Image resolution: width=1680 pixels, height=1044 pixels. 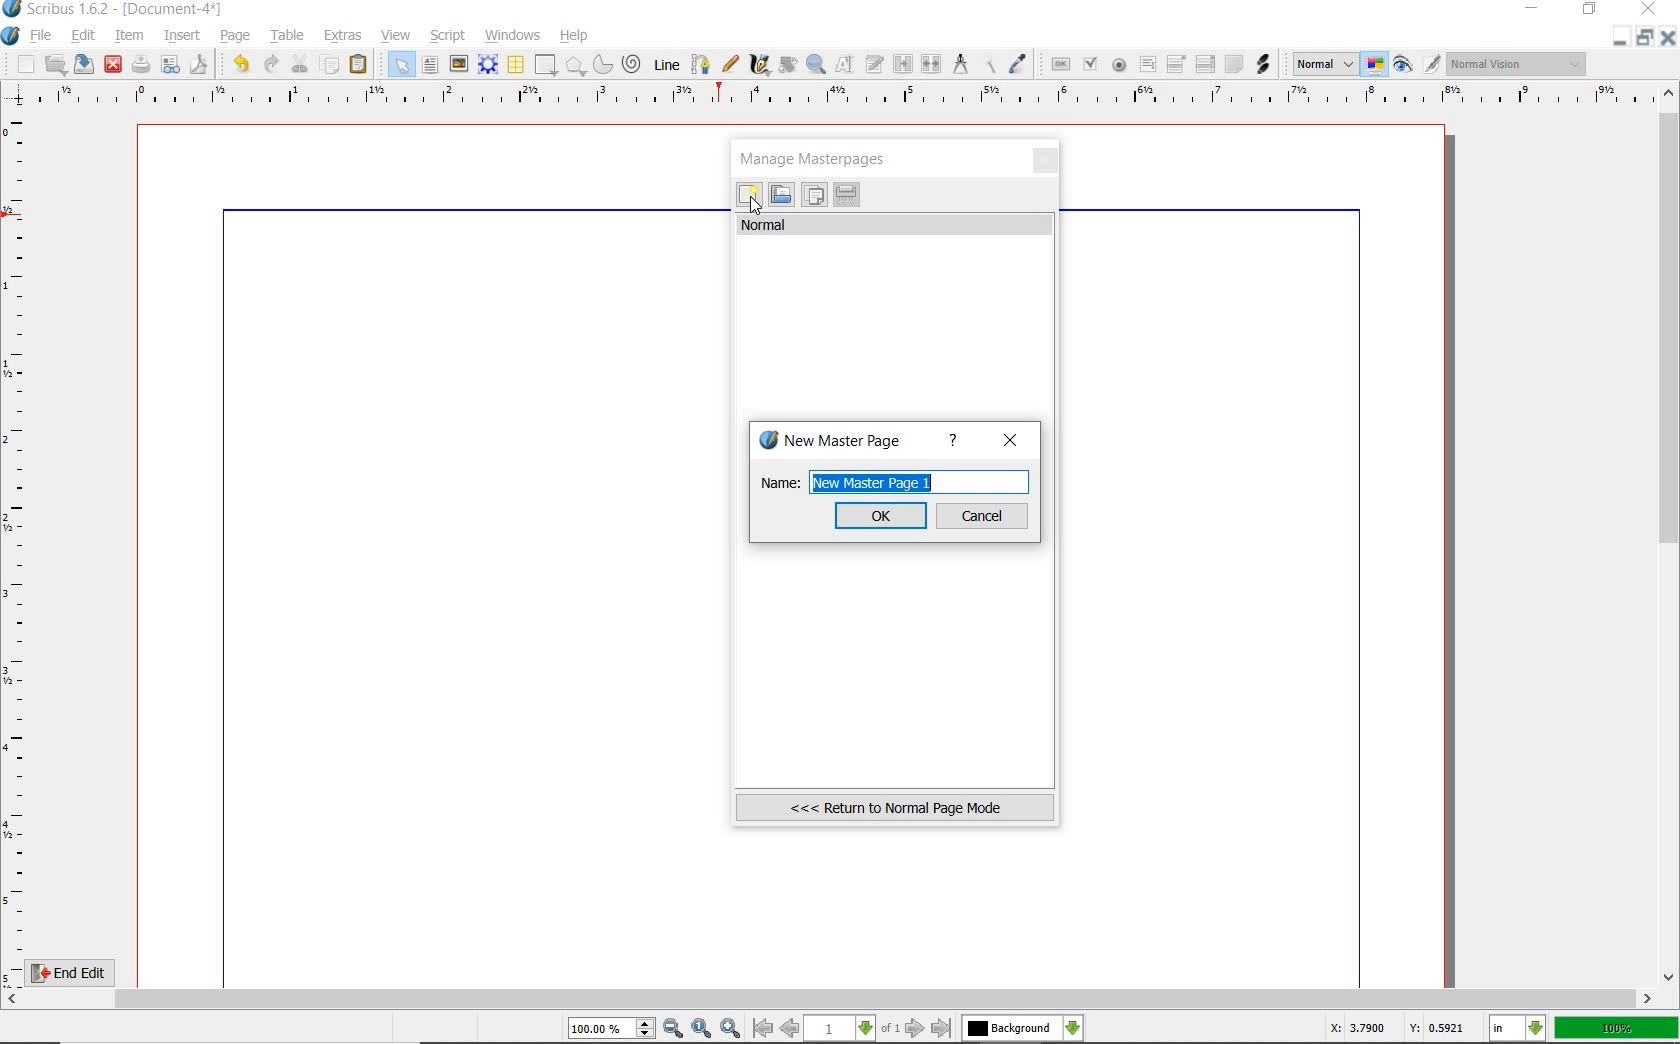 What do you see at coordinates (847, 66) in the screenshot?
I see `edit contents of frame` at bounding box center [847, 66].